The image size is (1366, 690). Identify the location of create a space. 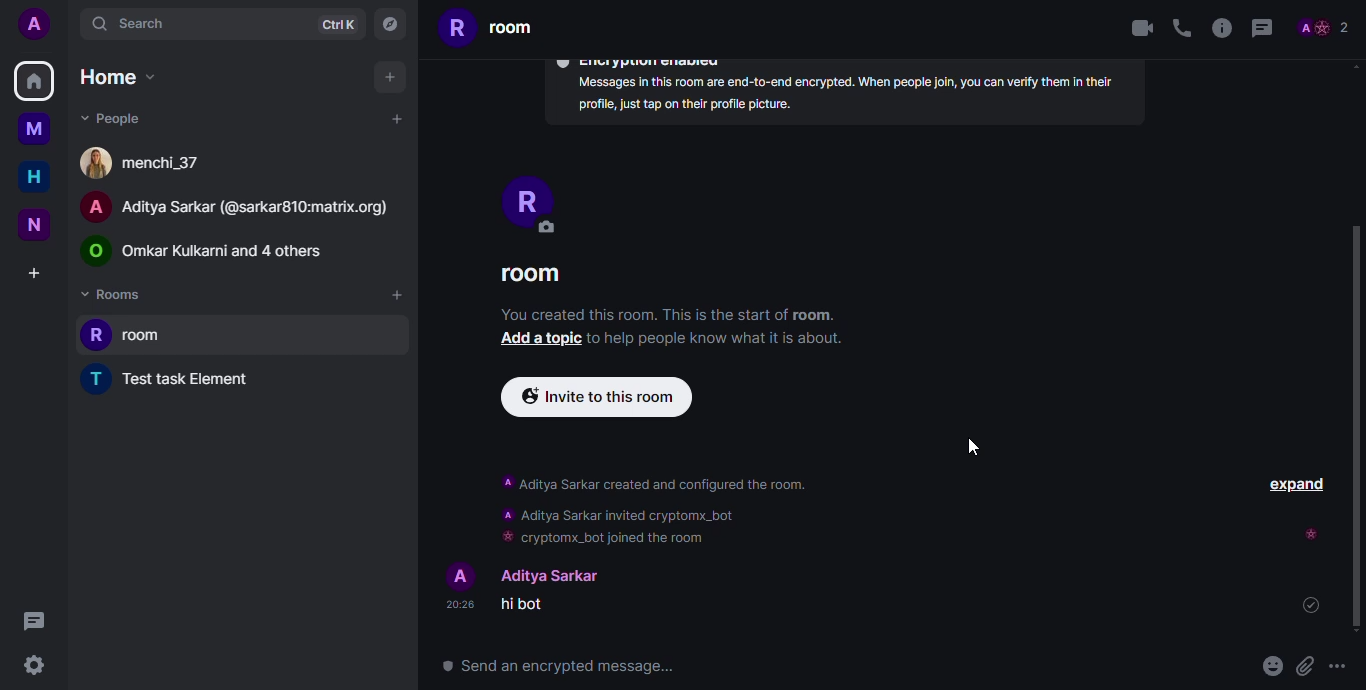
(35, 271).